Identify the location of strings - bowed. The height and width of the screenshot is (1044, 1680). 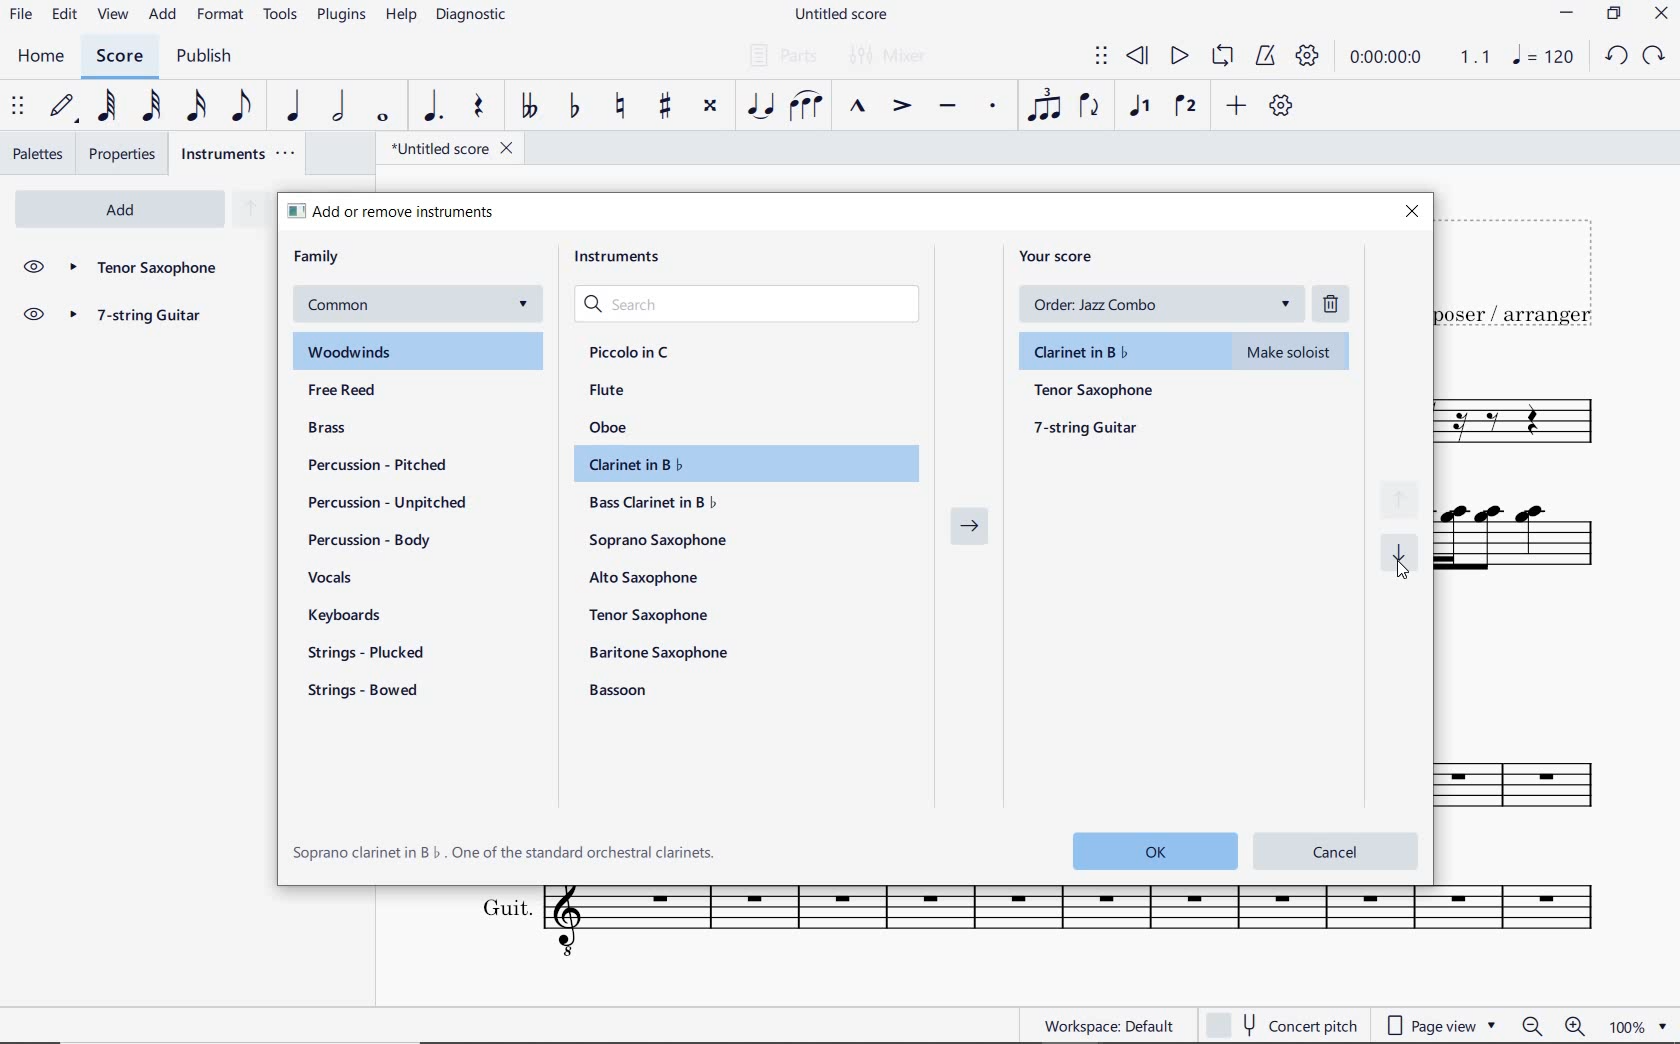
(368, 693).